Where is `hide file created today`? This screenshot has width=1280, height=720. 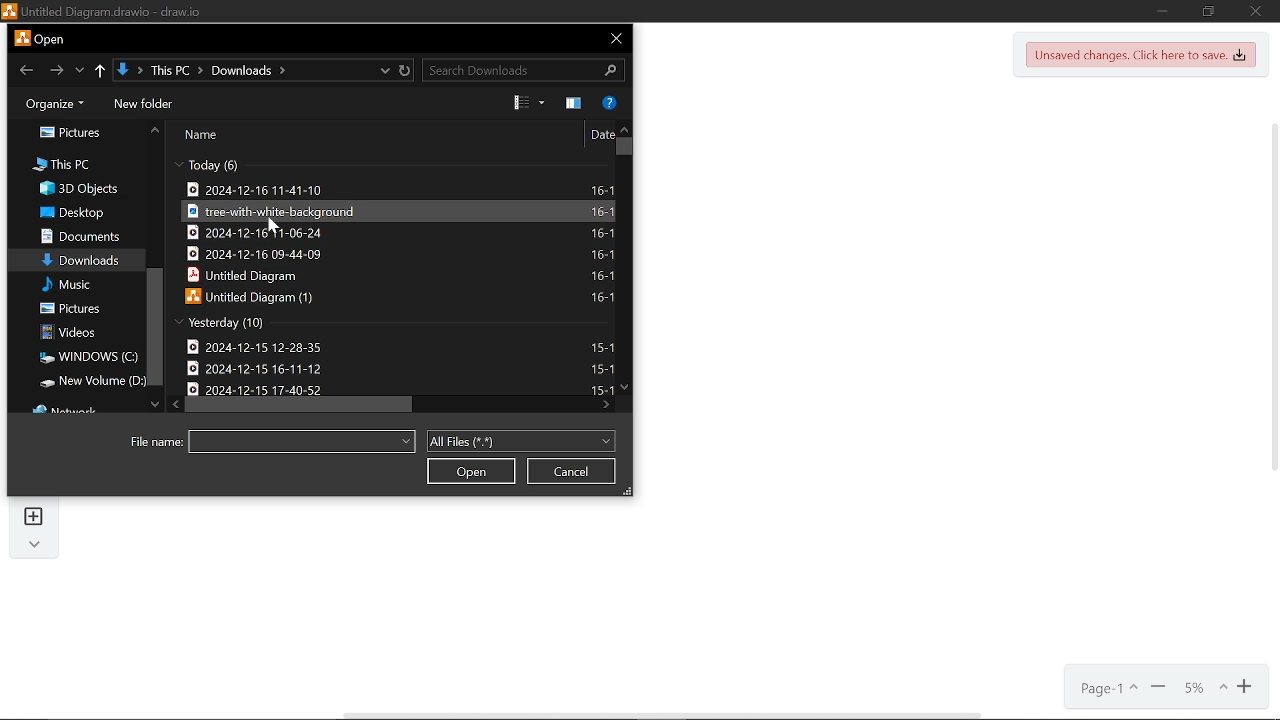 hide file created today is located at coordinates (176, 166).